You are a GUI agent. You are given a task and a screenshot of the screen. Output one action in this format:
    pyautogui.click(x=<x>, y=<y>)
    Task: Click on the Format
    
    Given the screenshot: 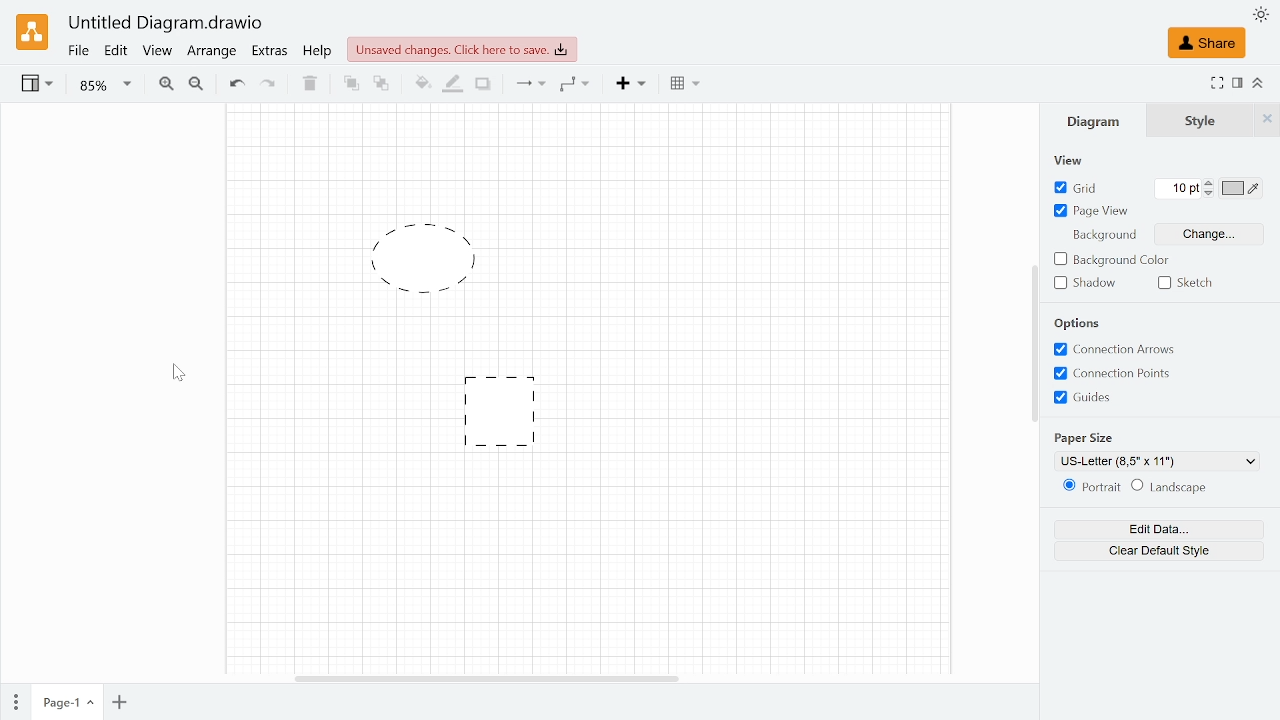 What is the action you would take?
    pyautogui.click(x=1238, y=83)
    